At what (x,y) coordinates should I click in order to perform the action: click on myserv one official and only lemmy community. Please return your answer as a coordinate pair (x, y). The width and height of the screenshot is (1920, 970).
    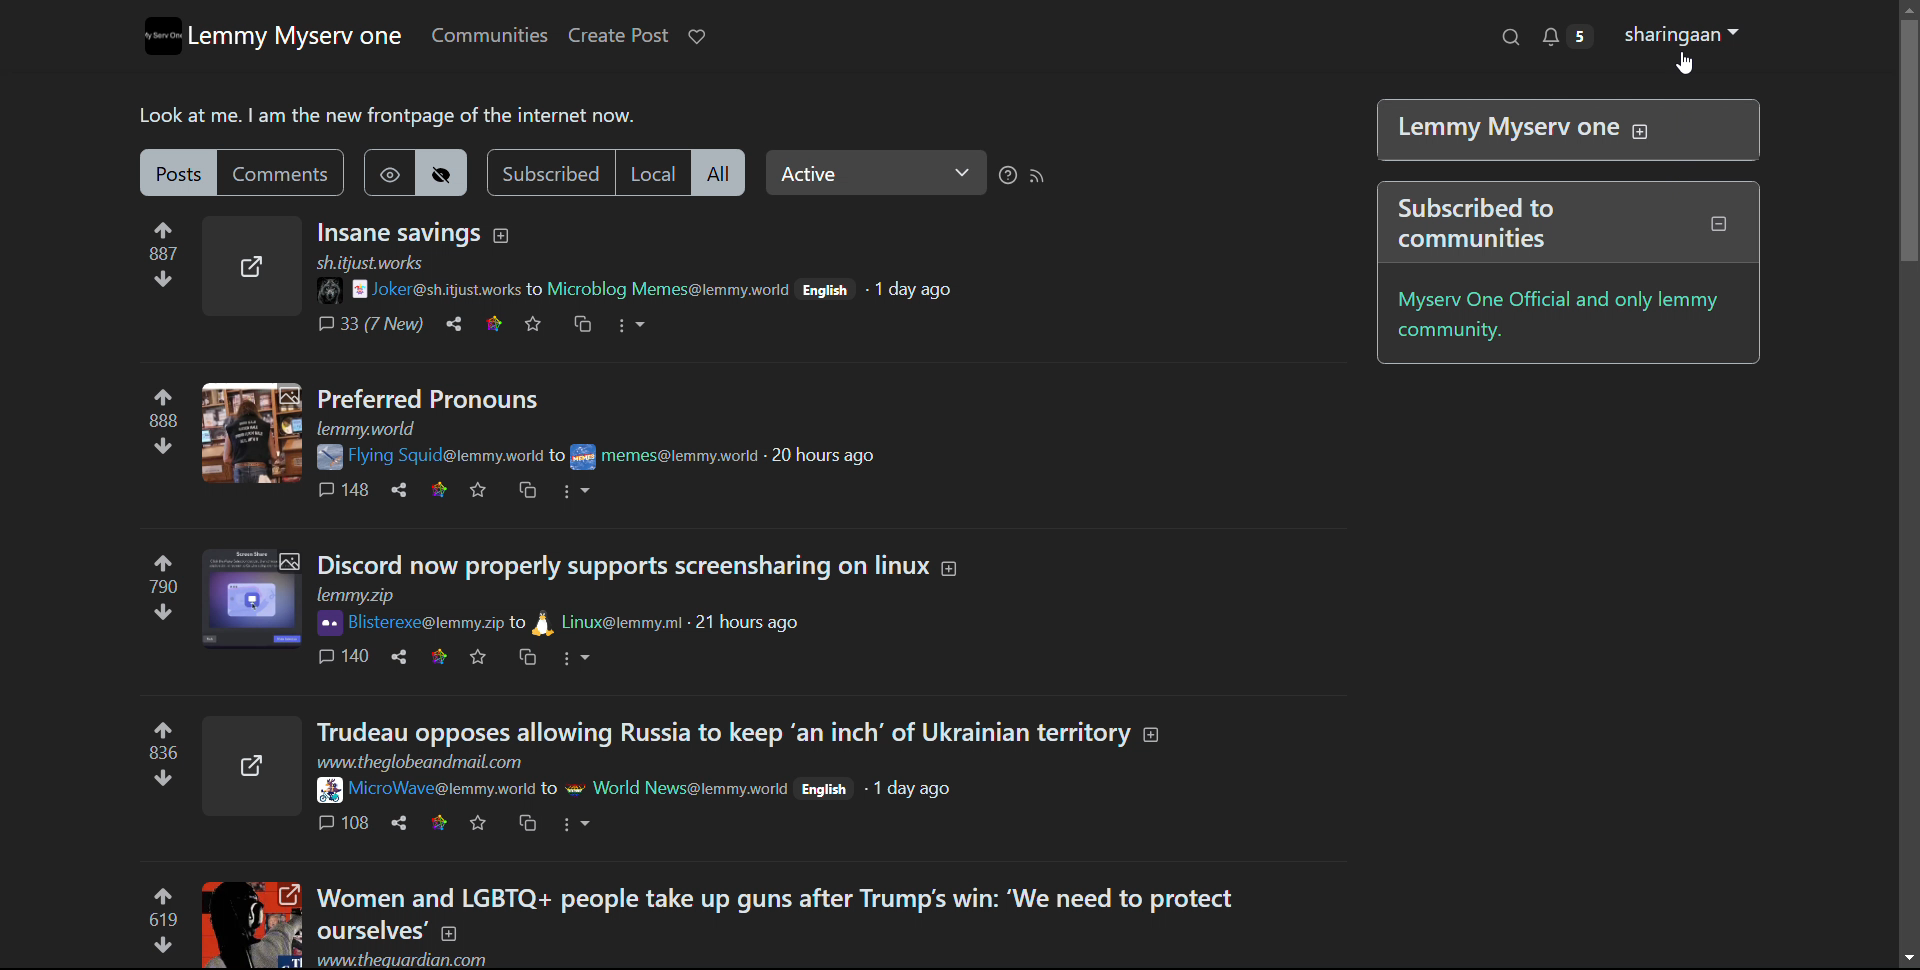
    Looking at the image, I should click on (1568, 315).